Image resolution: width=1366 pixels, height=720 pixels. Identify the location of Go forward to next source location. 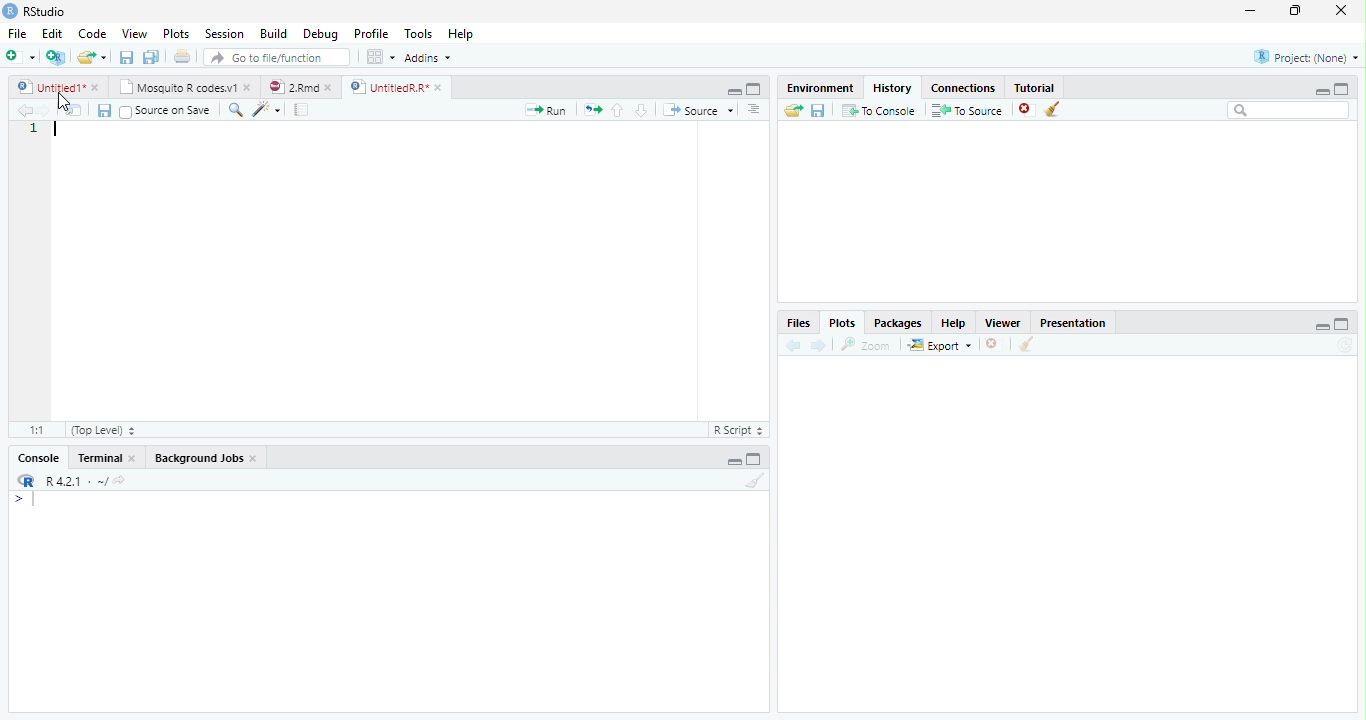
(44, 111).